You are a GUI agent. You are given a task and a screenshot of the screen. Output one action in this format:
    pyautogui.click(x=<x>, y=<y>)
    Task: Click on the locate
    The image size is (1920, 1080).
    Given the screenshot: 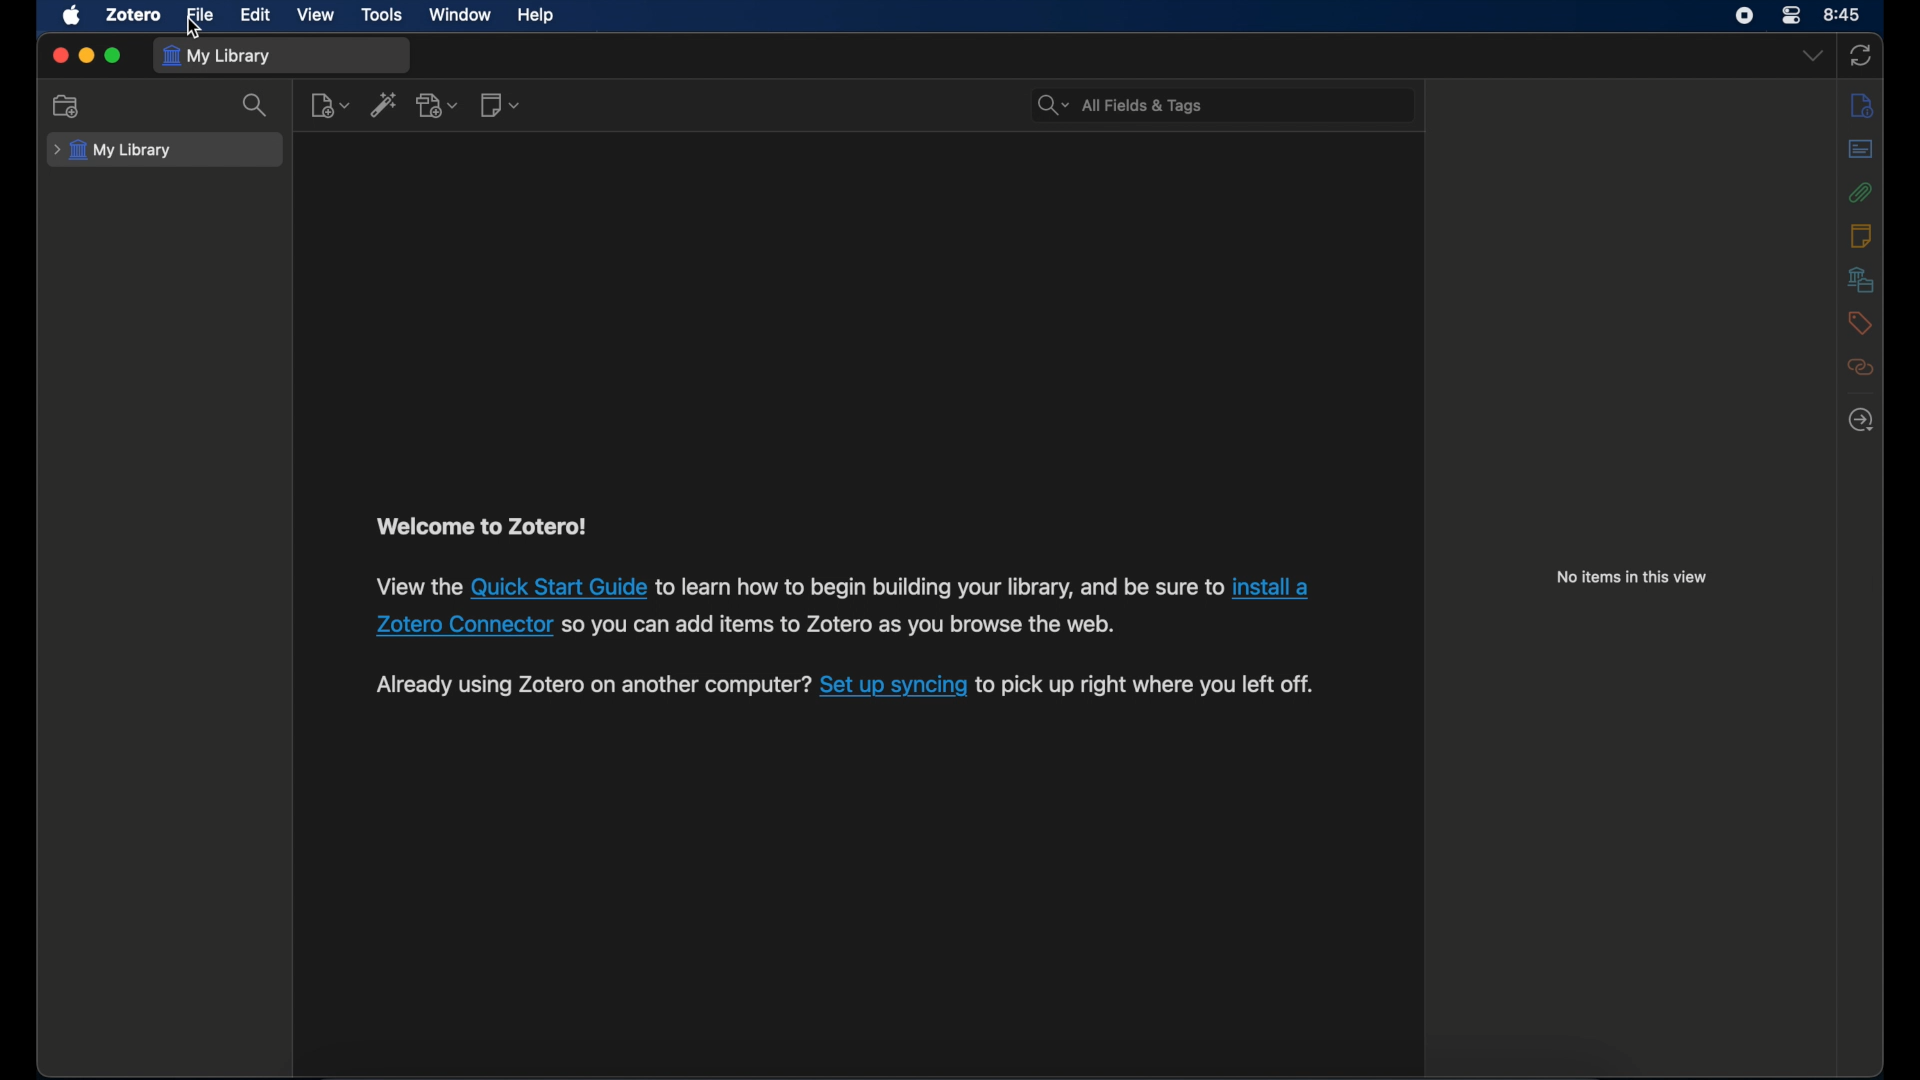 What is the action you would take?
    pyautogui.click(x=1861, y=421)
    